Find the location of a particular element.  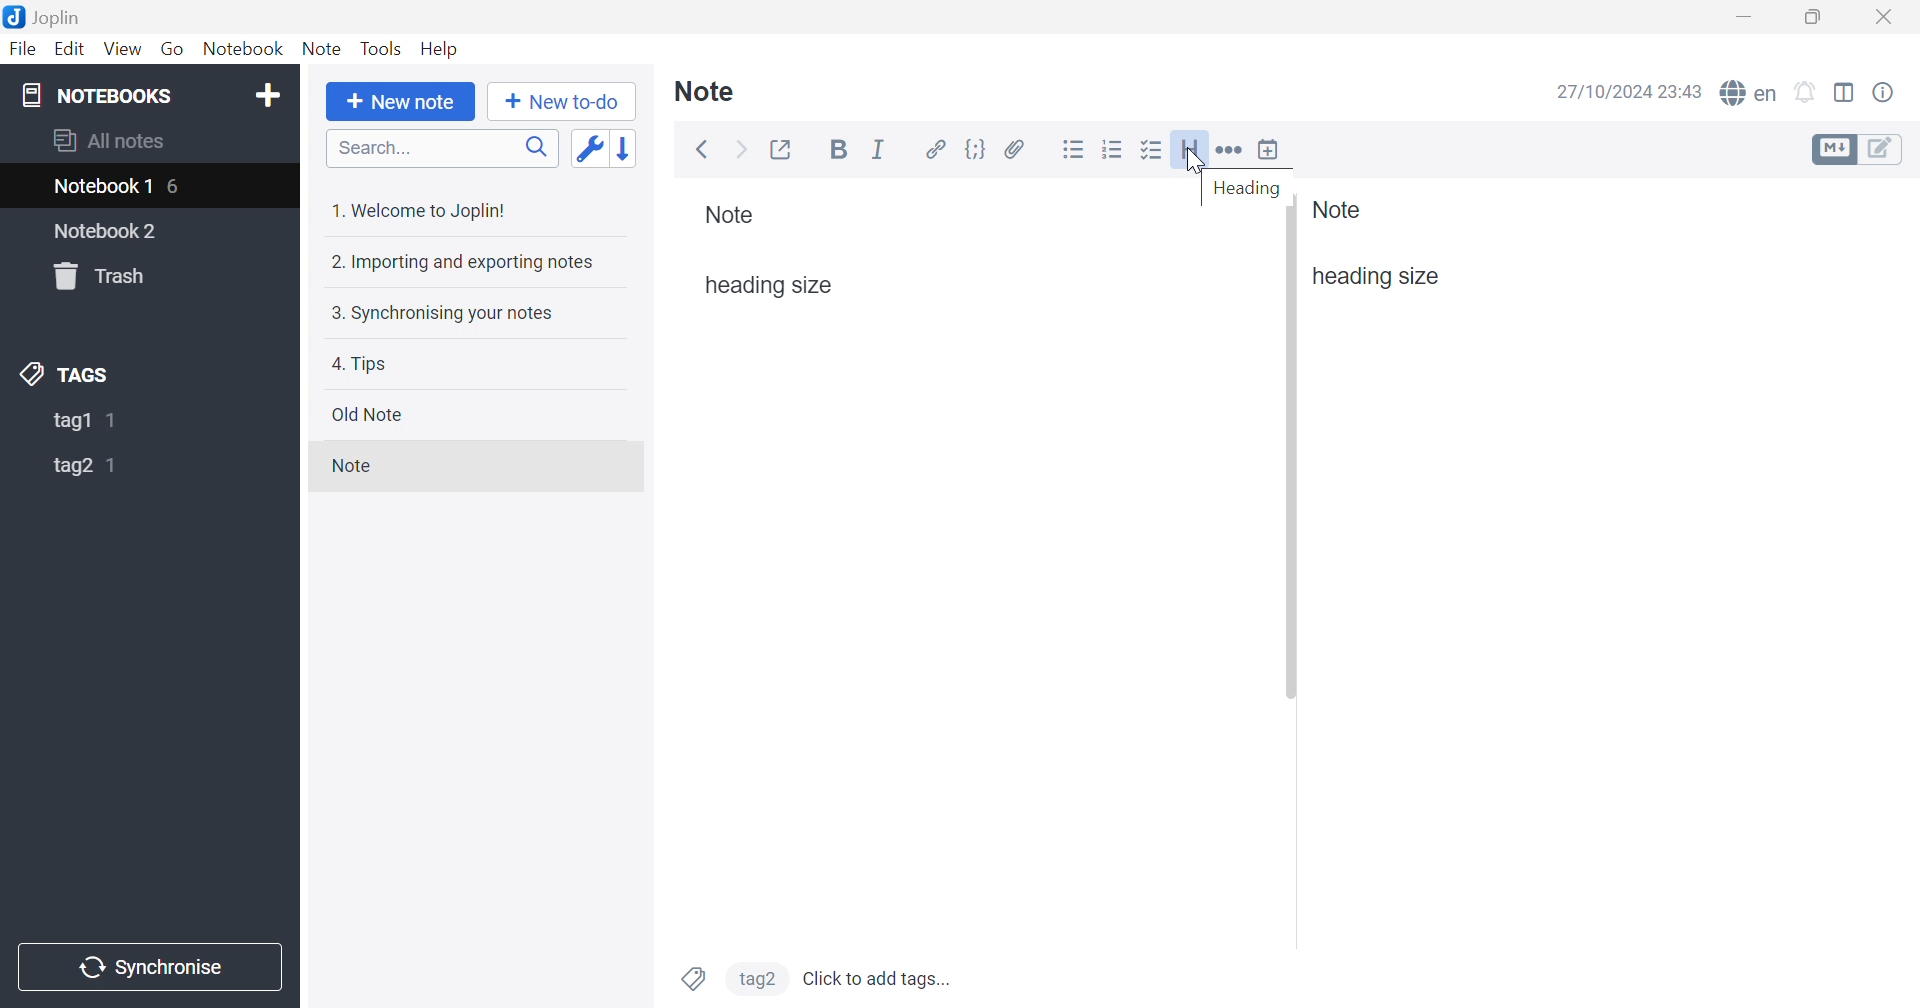

Numbered List is located at coordinates (1114, 148).